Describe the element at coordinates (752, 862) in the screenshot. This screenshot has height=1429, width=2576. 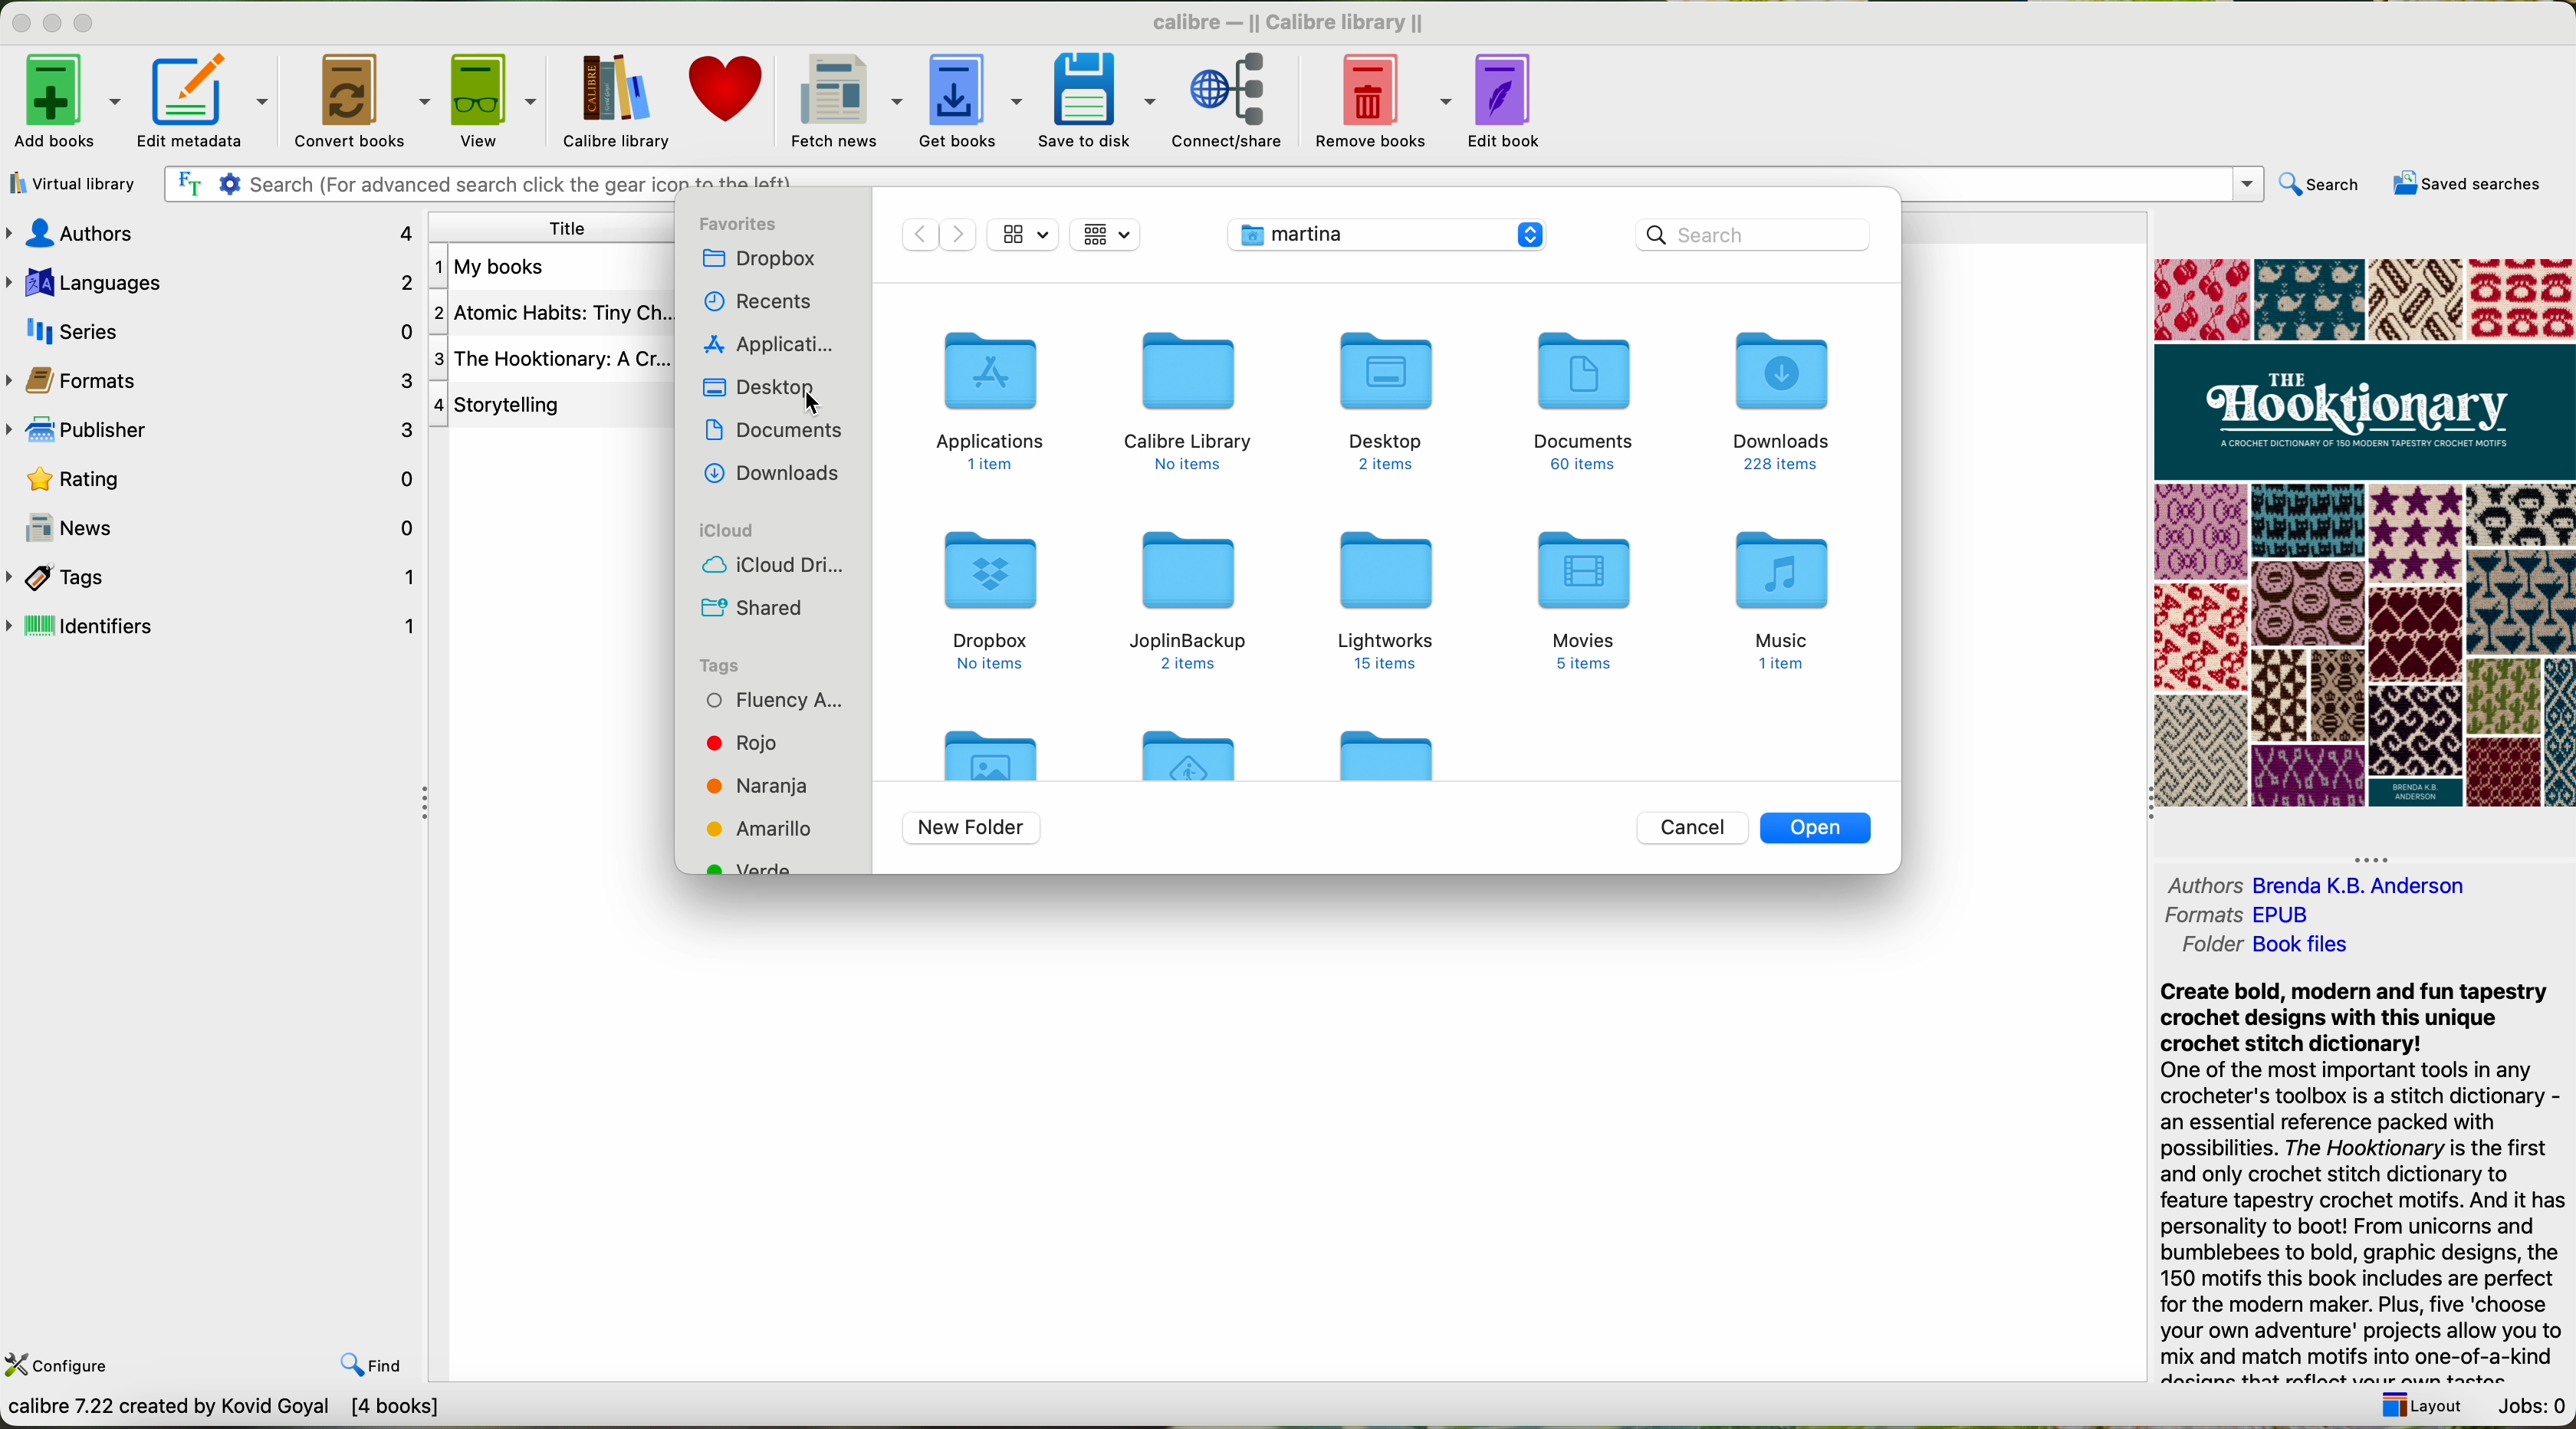
I see `green tag` at that location.